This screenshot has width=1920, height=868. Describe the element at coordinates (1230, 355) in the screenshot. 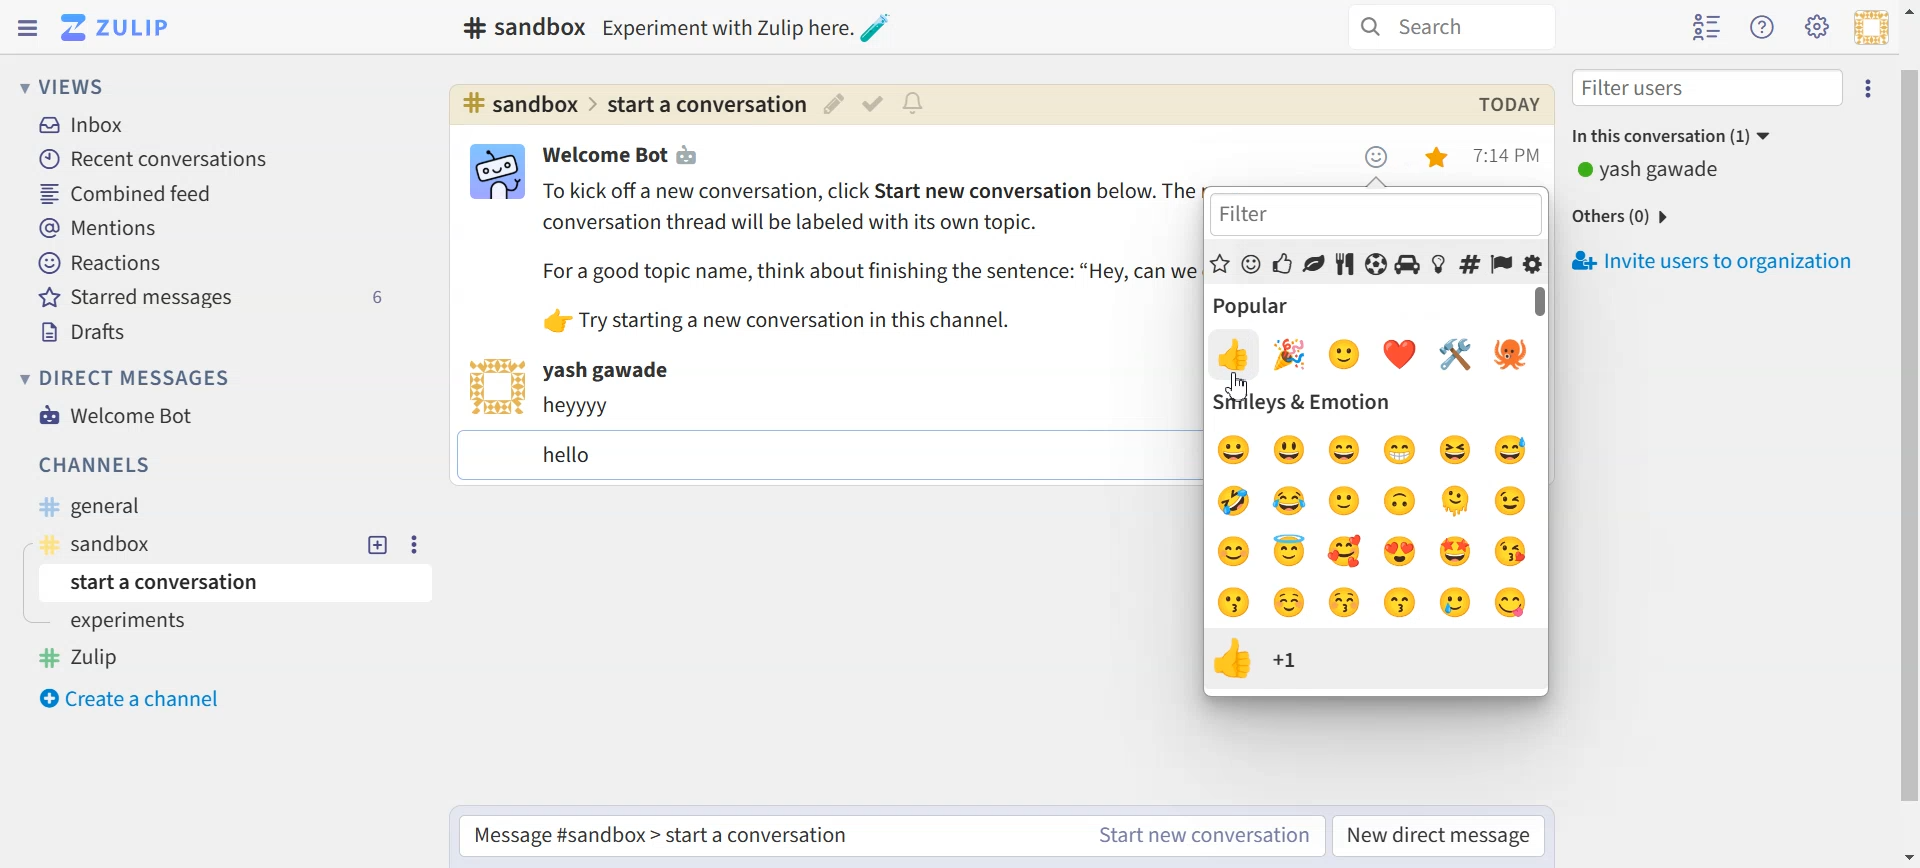

I see `emoji` at that location.